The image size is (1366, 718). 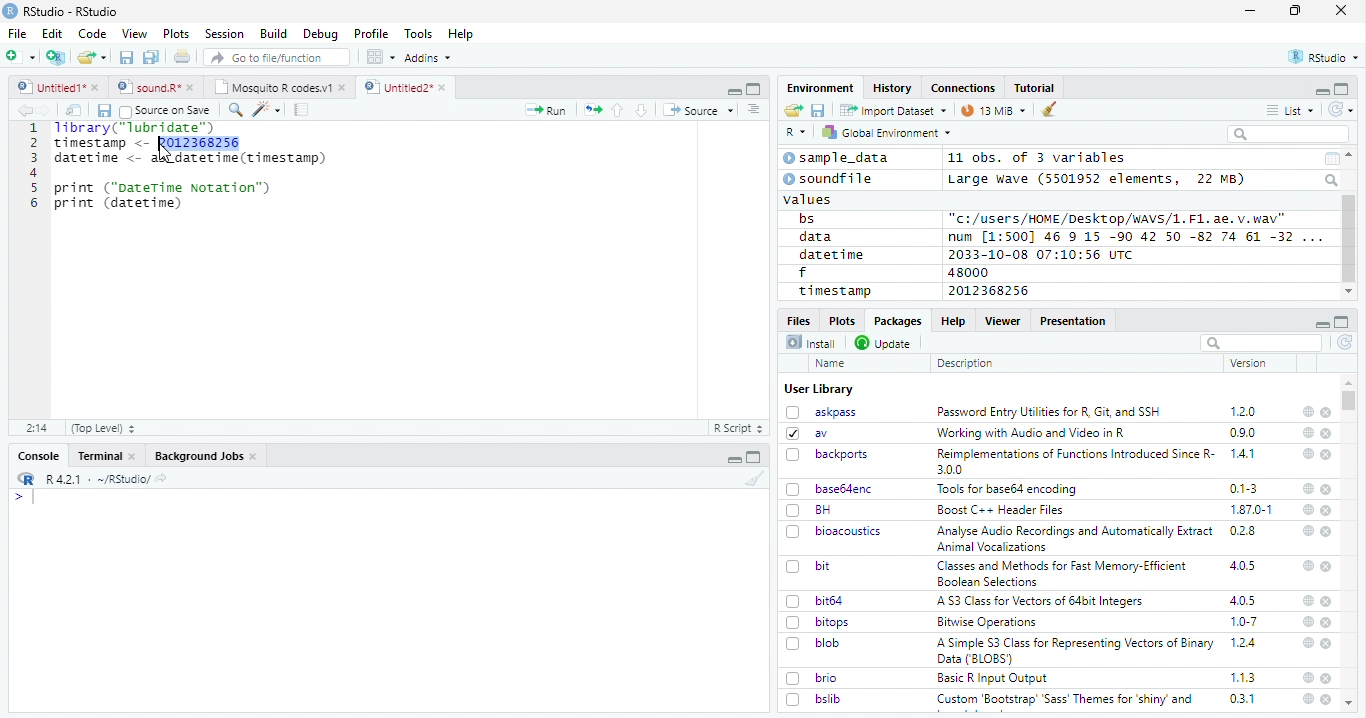 I want to click on maximize, so click(x=1295, y=11).